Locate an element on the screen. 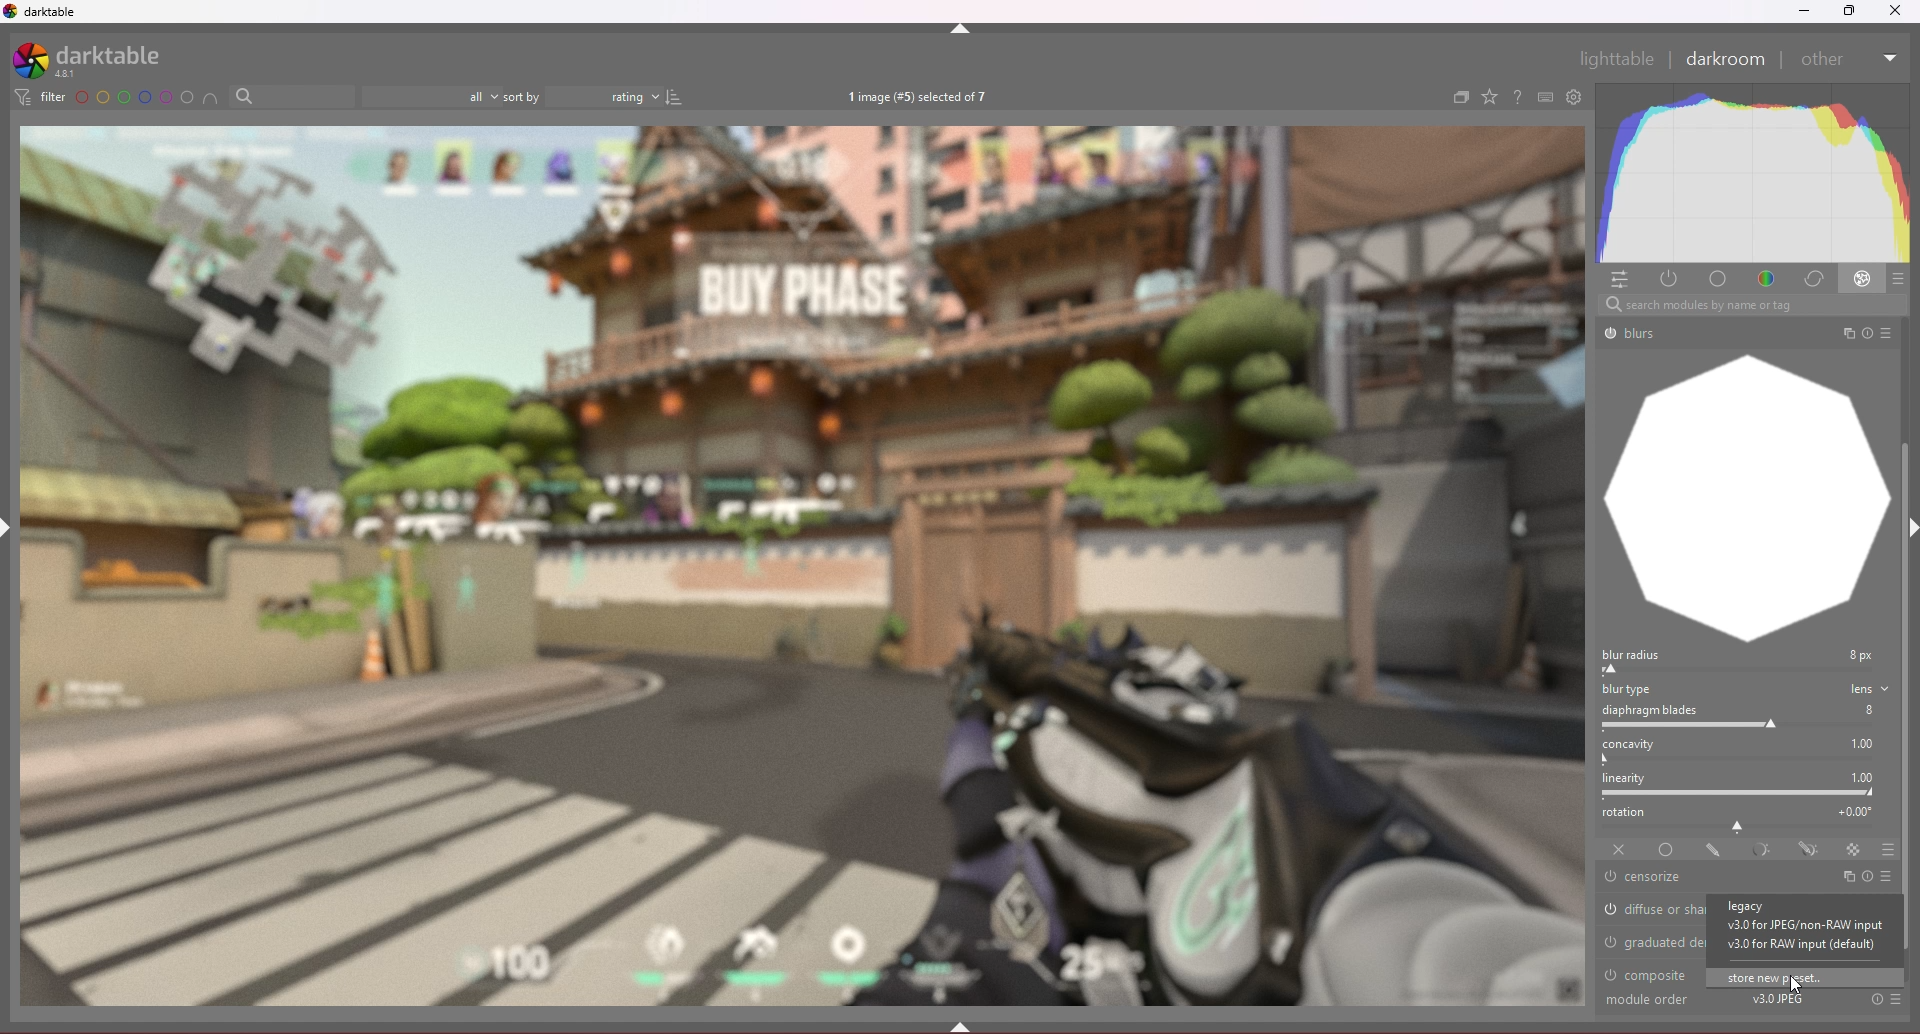 This screenshot has height=1034, width=1920. effect is located at coordinates (1863, 278).